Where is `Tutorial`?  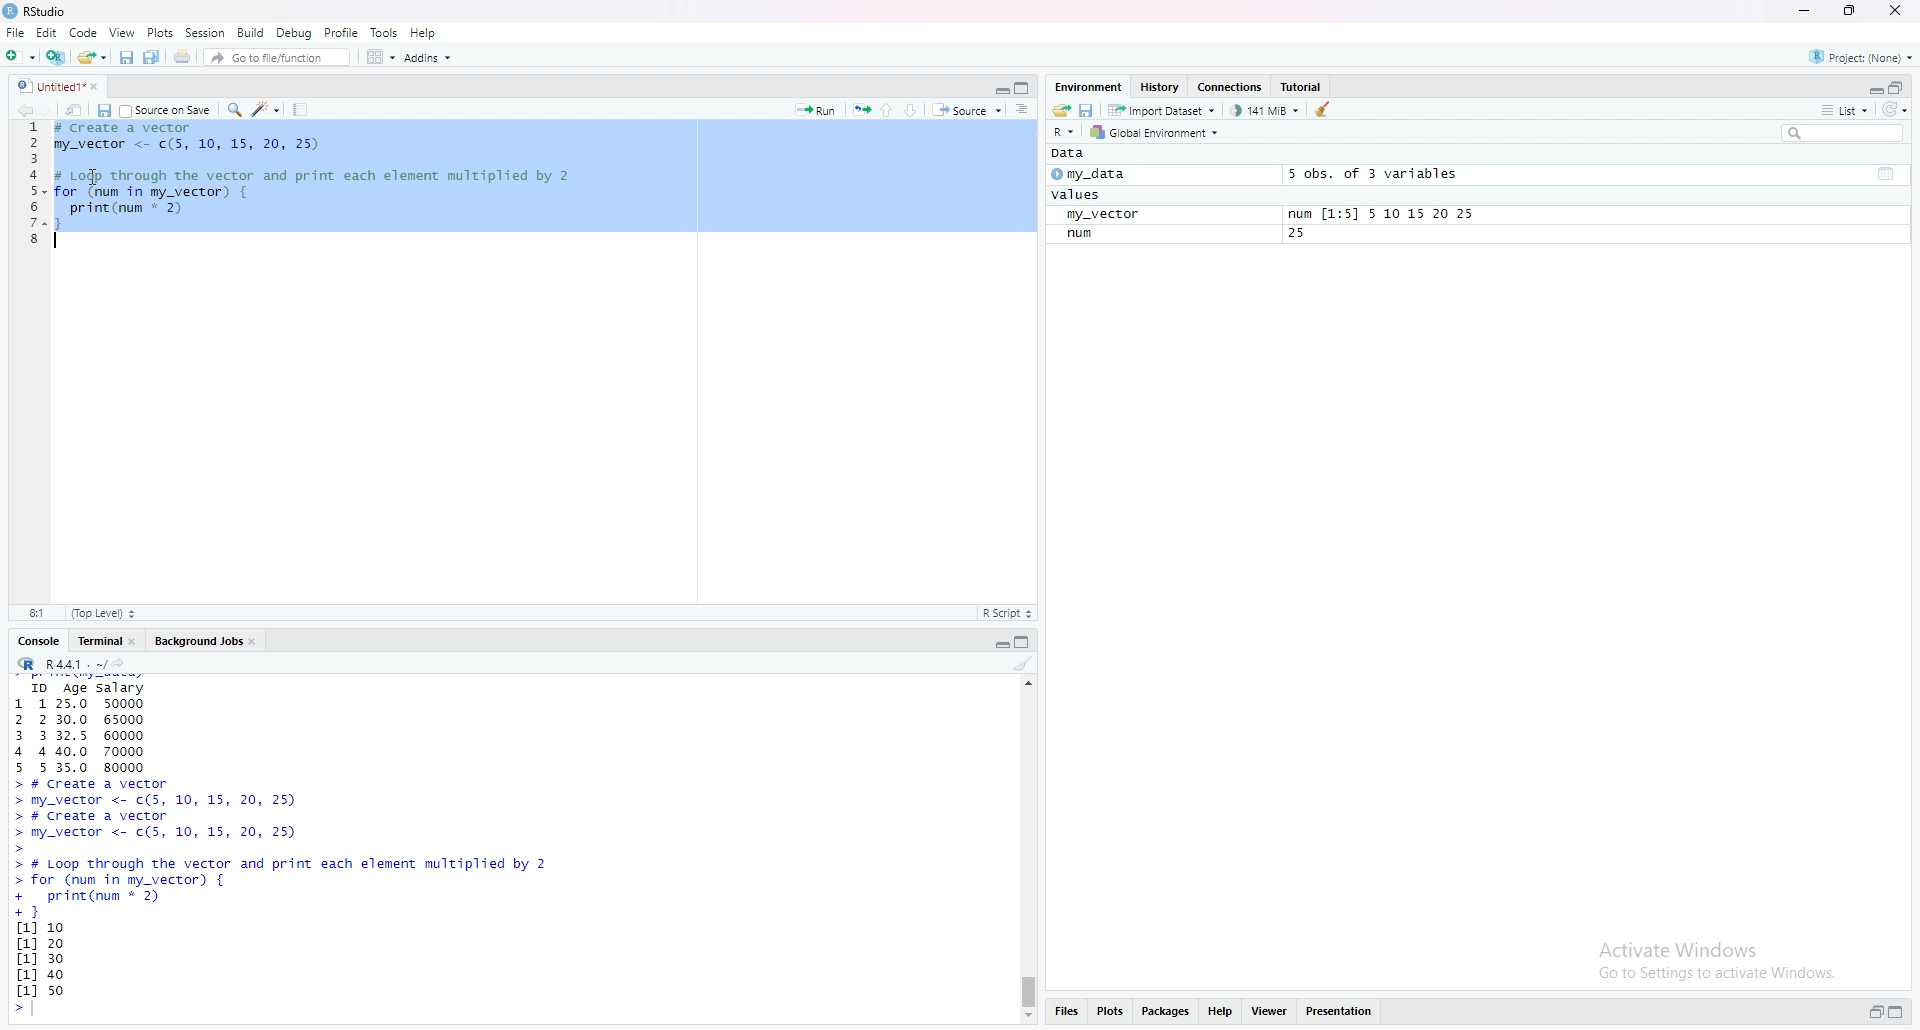
Tutorial is located at coordinates (1304, 85).